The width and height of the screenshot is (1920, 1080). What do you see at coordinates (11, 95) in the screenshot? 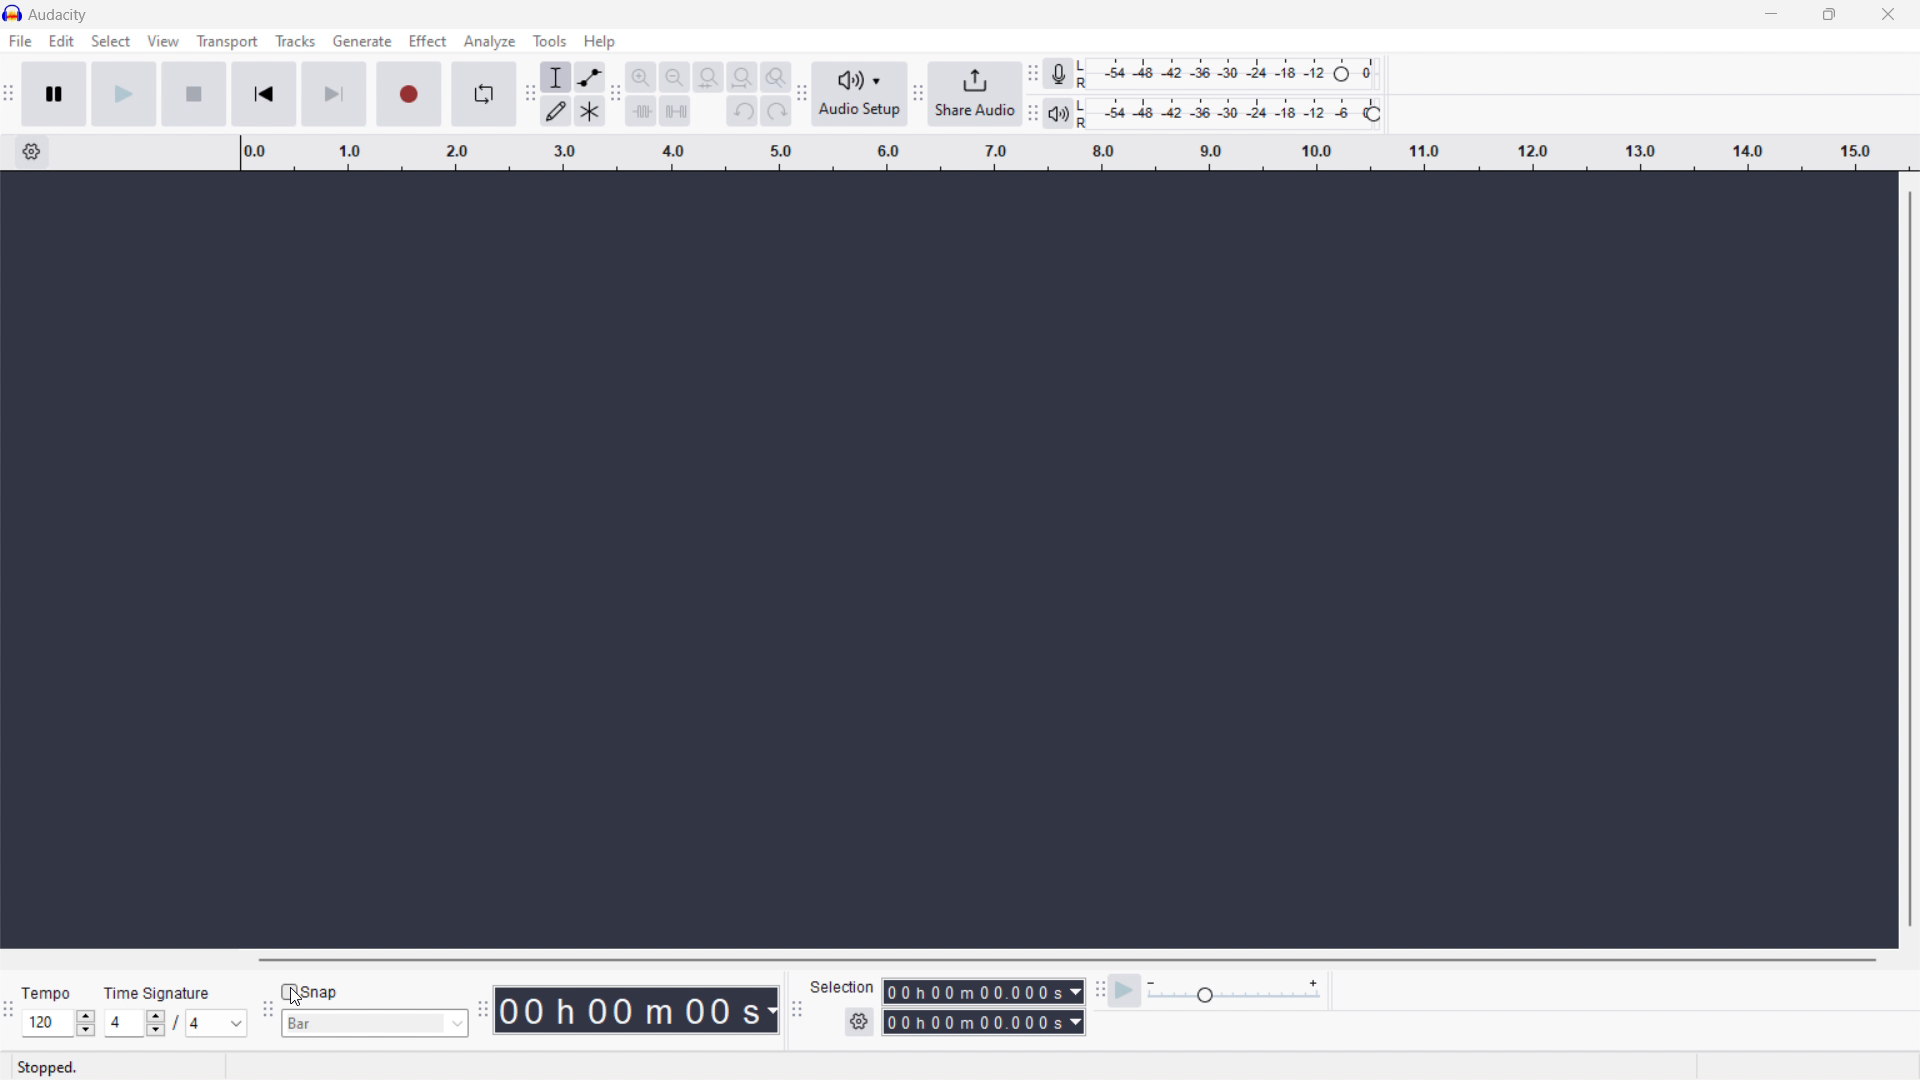
I see `transport toolbar` at bounding box center [11, 95].